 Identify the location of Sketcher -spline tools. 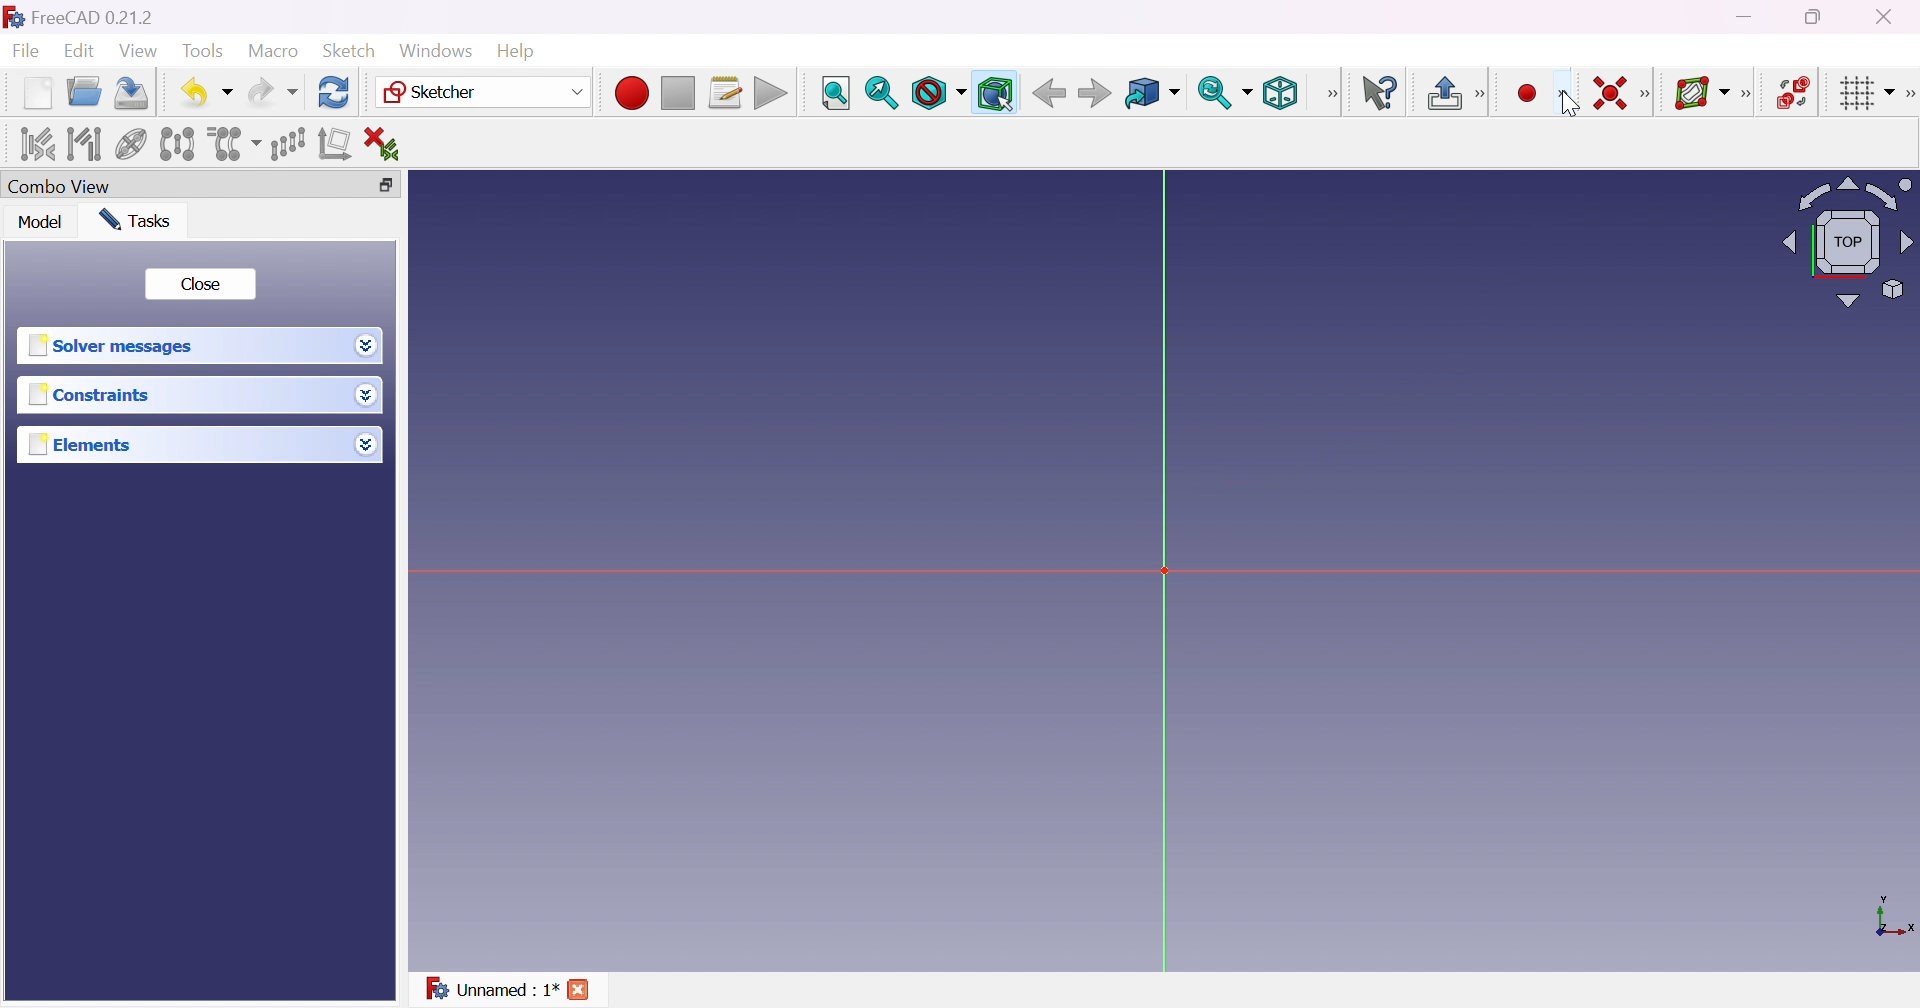
(1748, 95).